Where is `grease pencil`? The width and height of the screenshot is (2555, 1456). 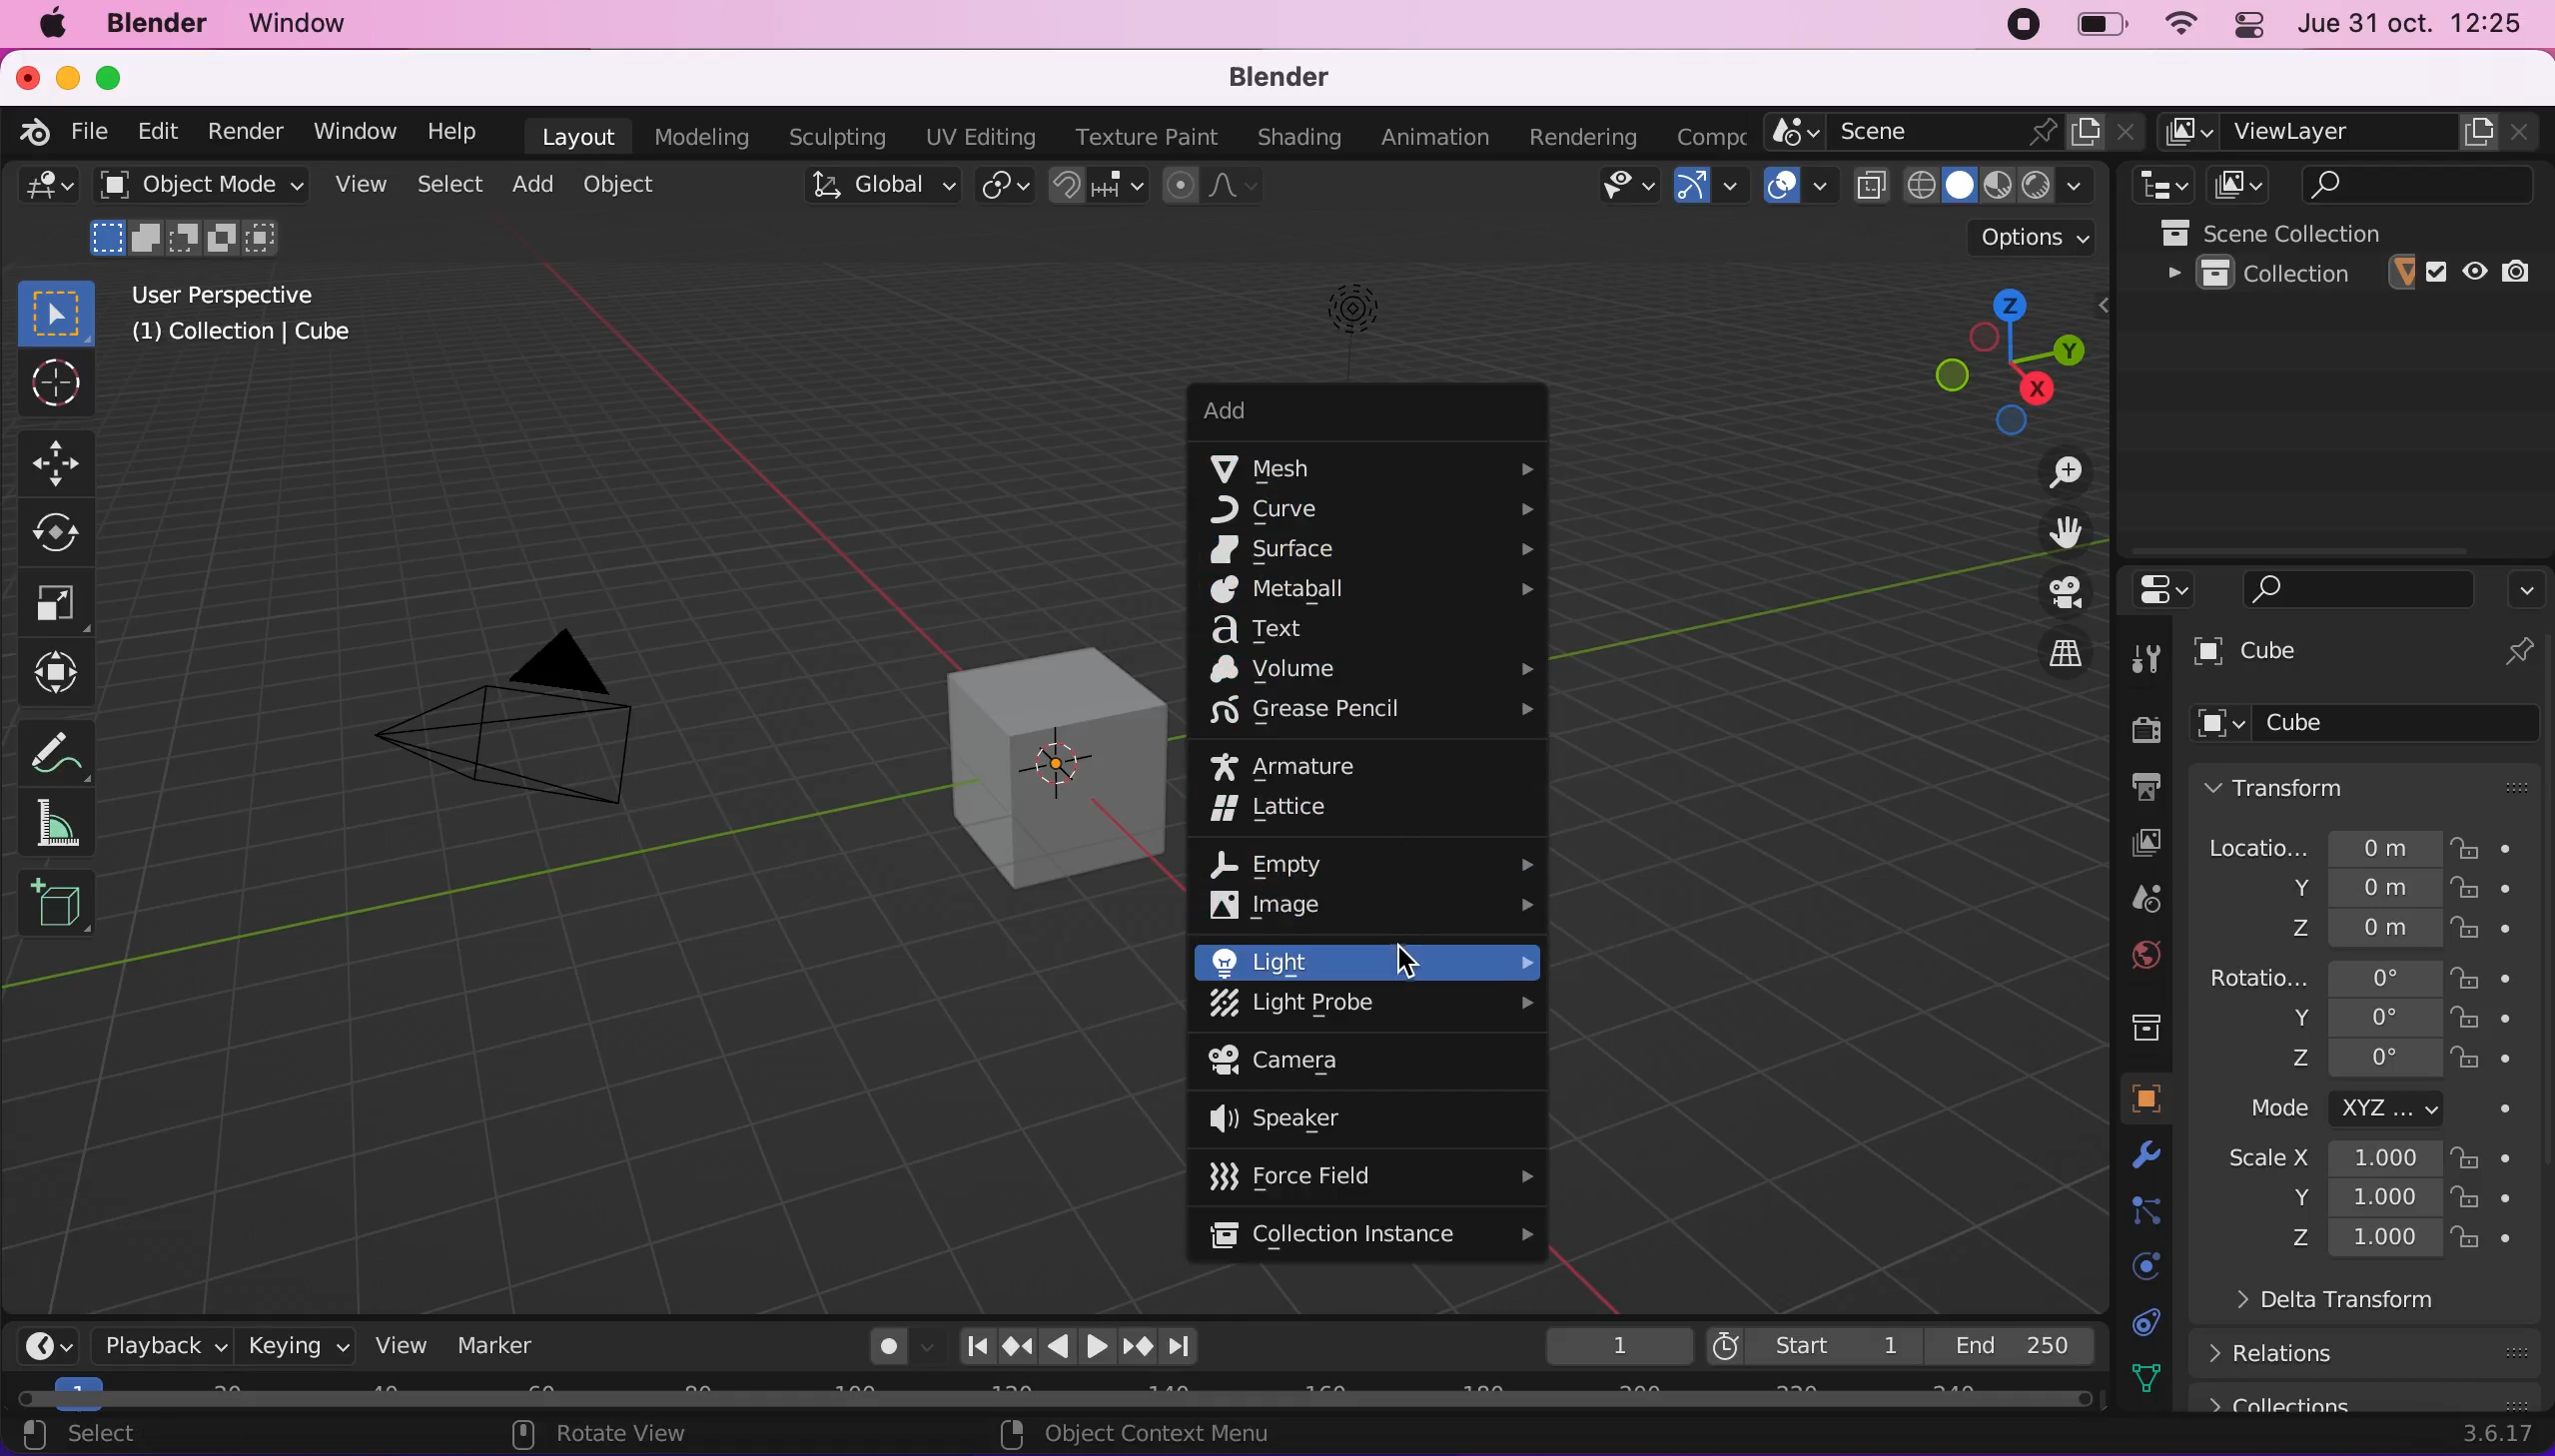 grease pencil is located at coordinates (1377, 712).